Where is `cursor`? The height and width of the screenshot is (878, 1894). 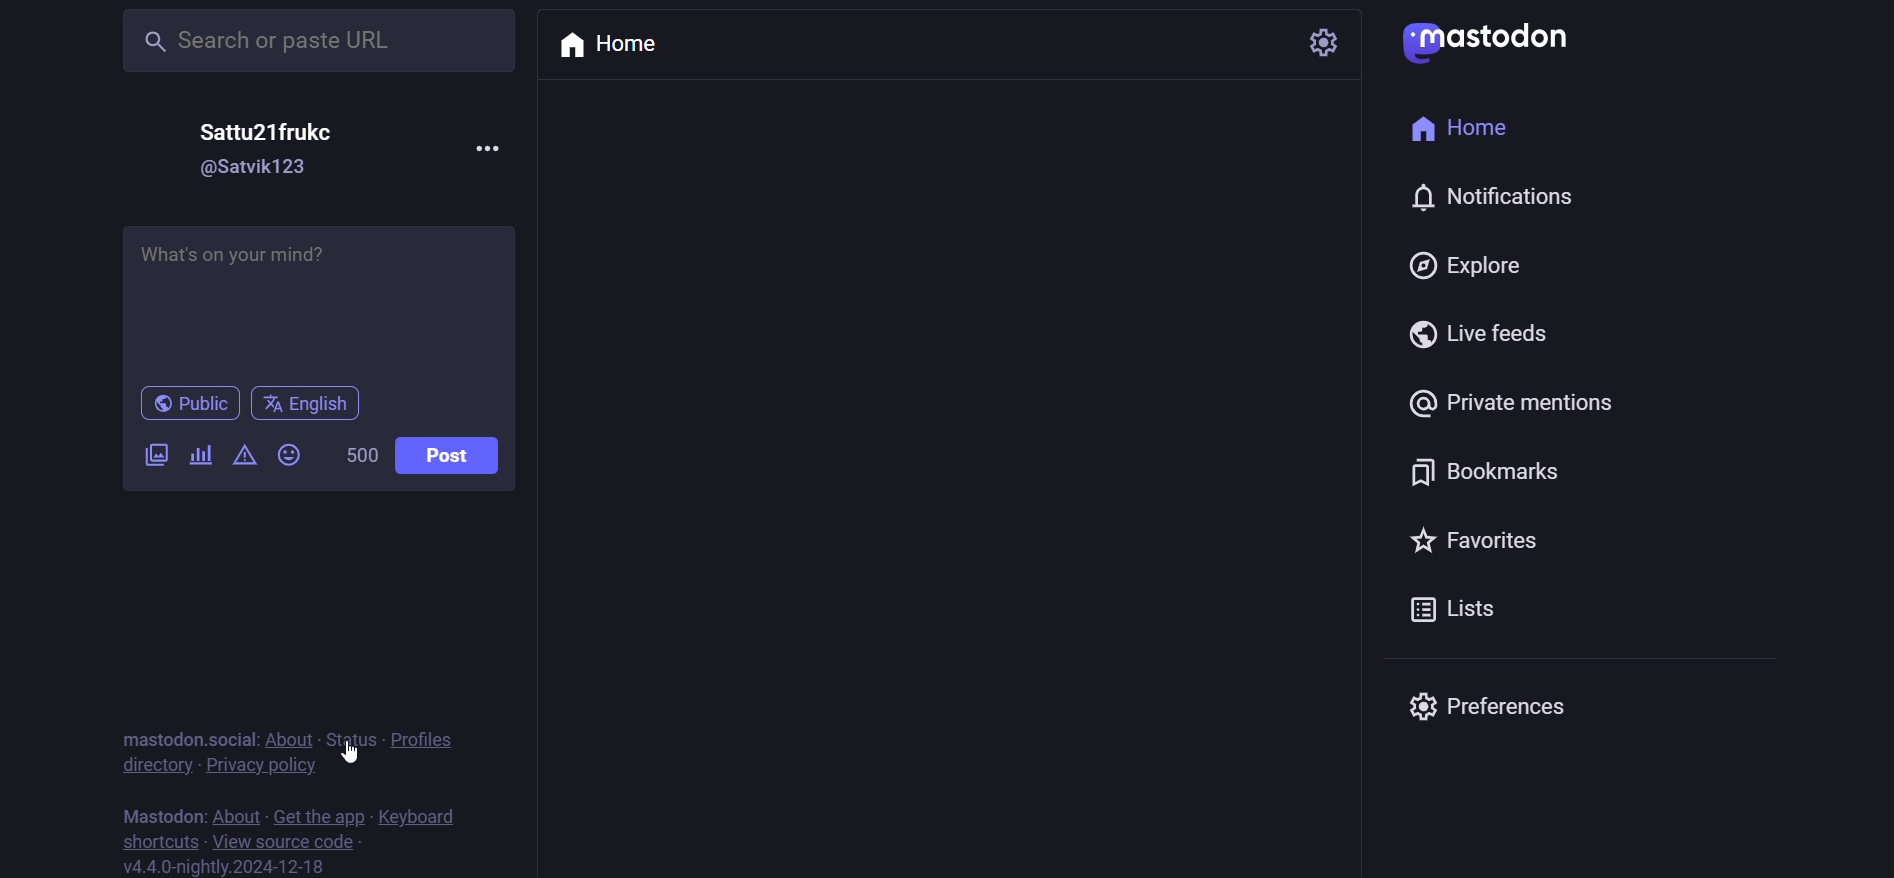 cursor is located at coordinates (355, 753).